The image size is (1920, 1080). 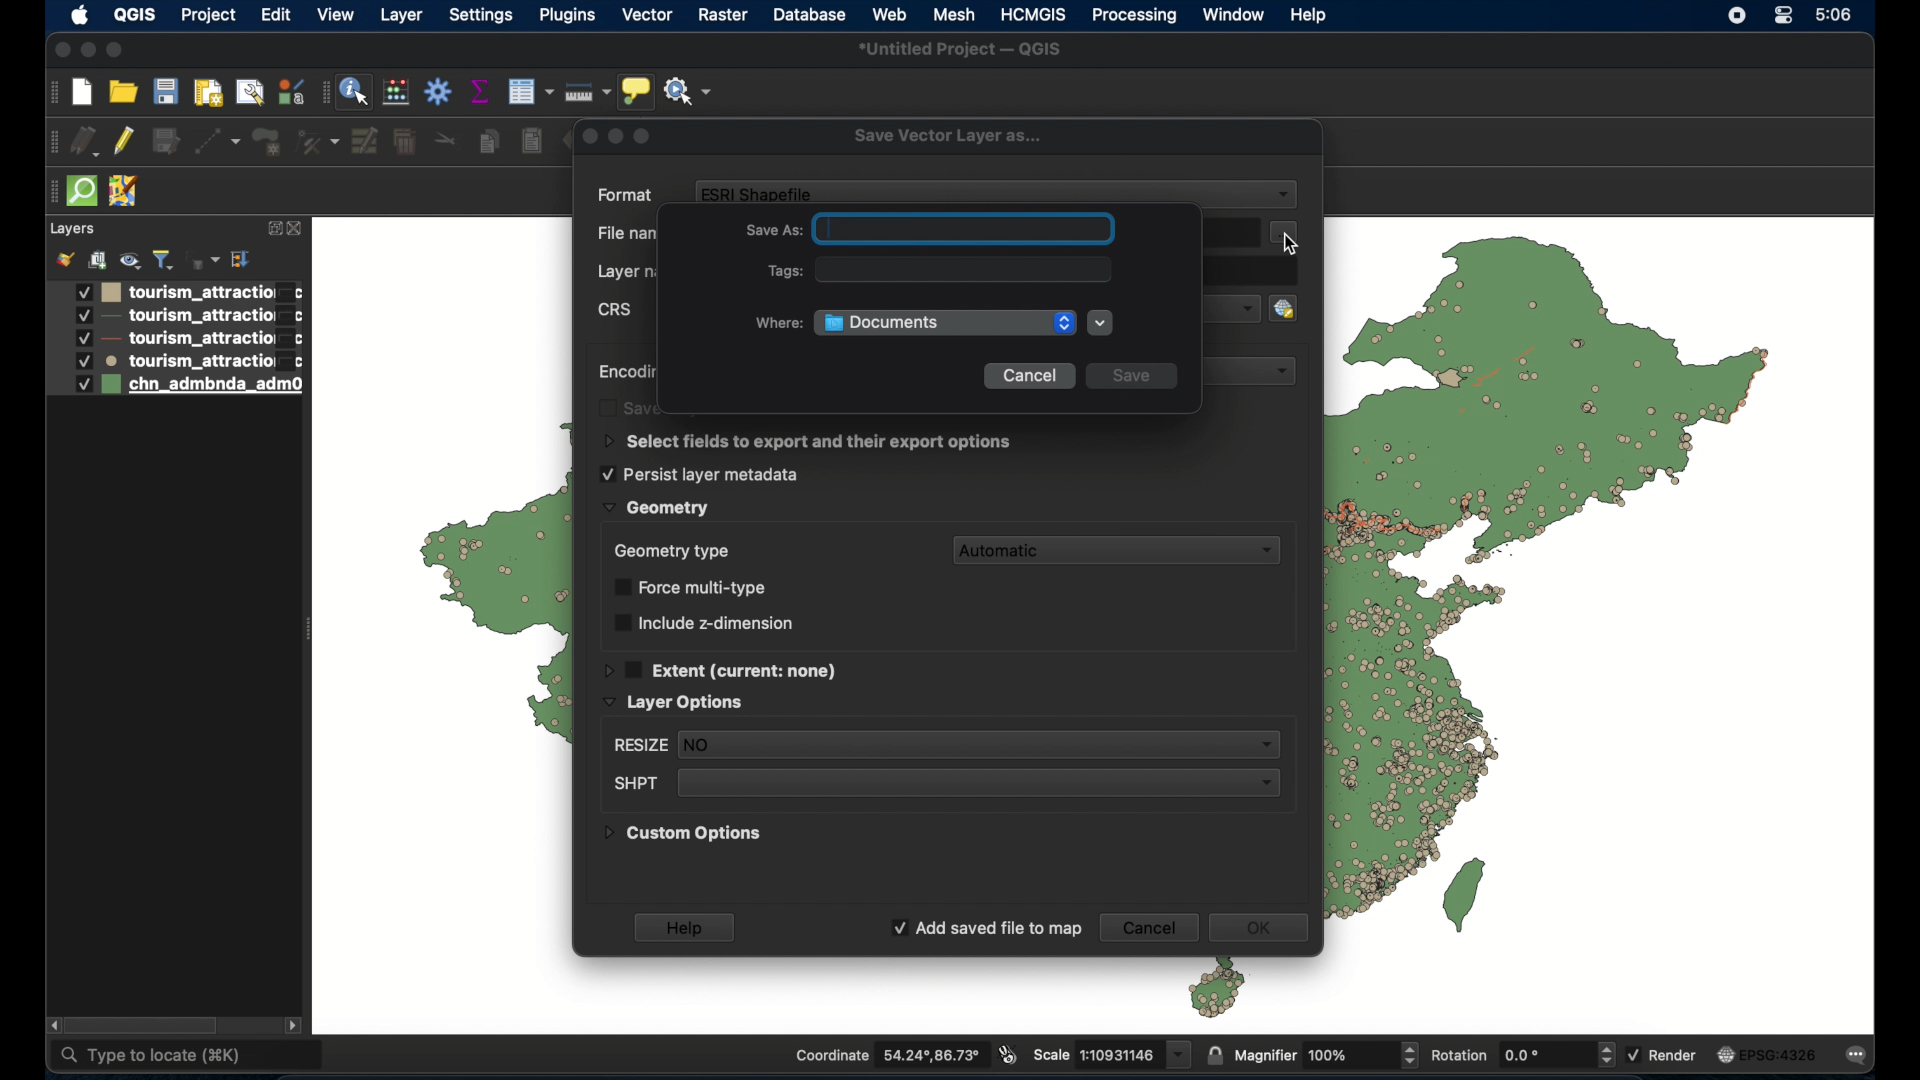 I want to click on paste features, so click(x=533, y=142).